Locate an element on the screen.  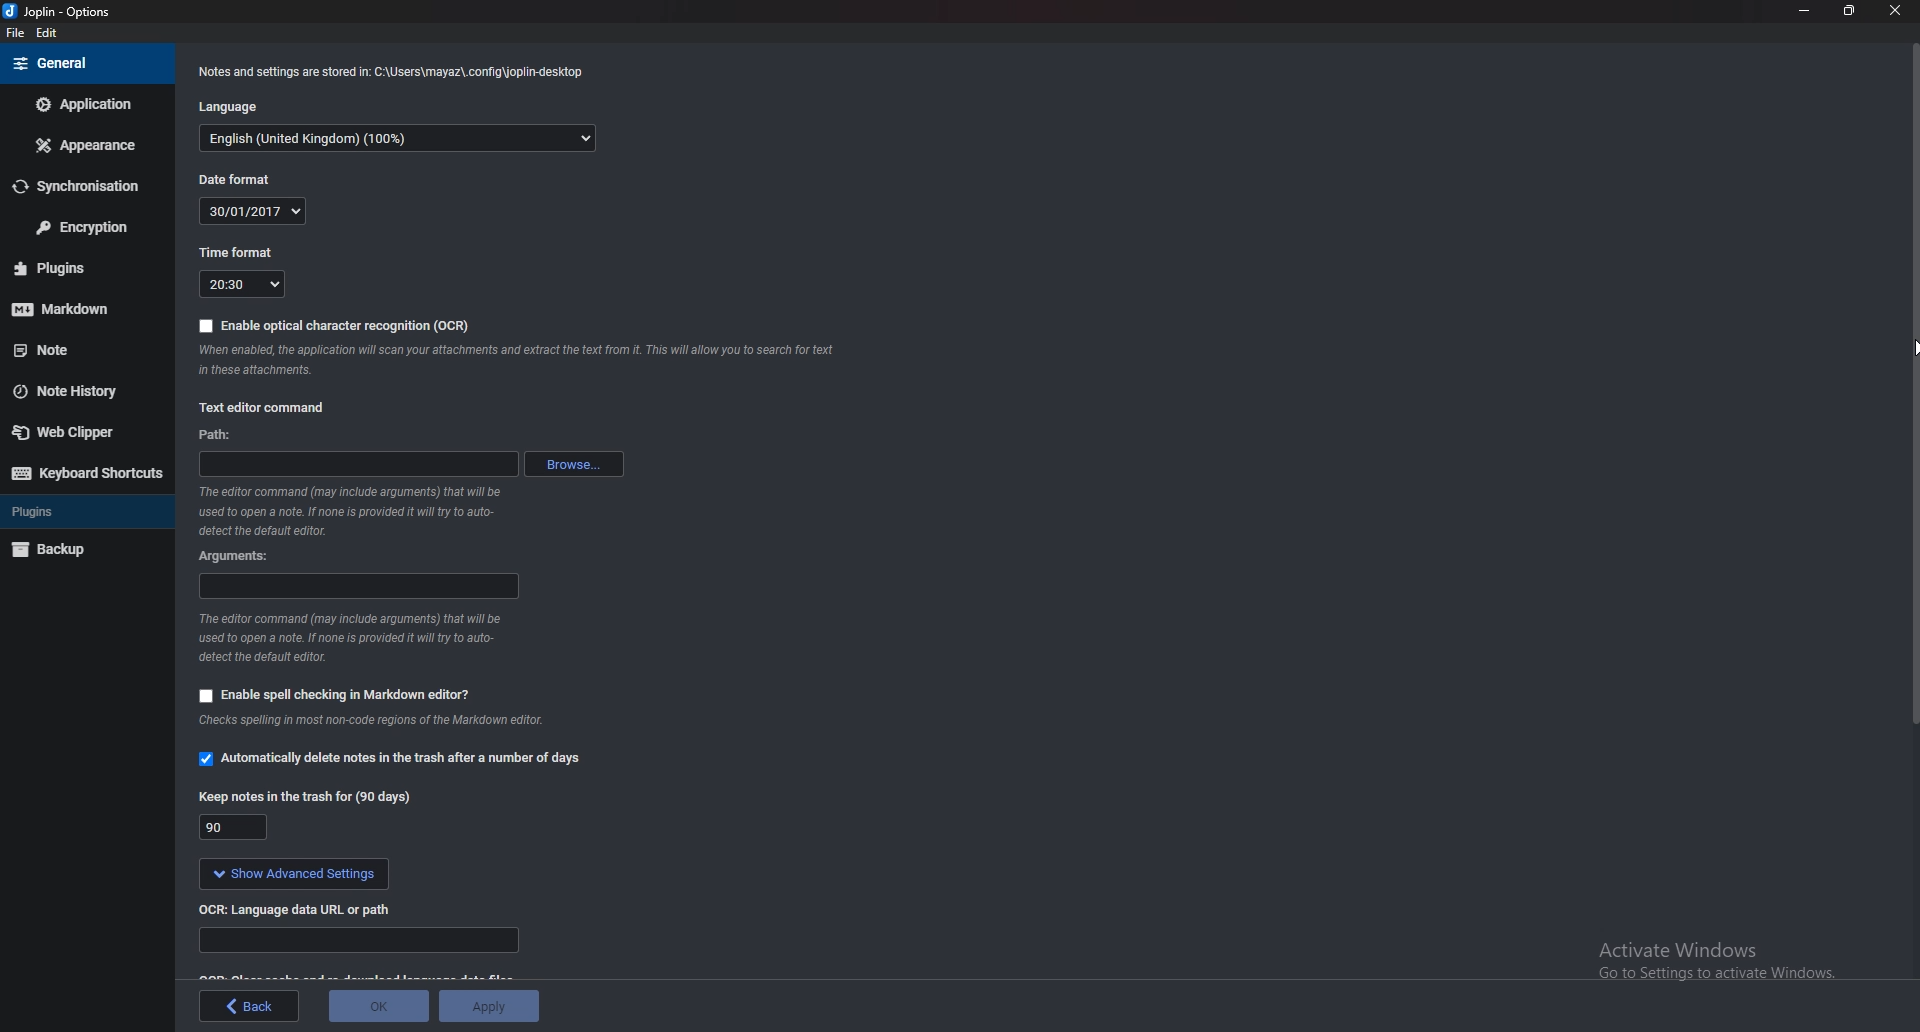
Resize is located at coordinates (1846, 11).